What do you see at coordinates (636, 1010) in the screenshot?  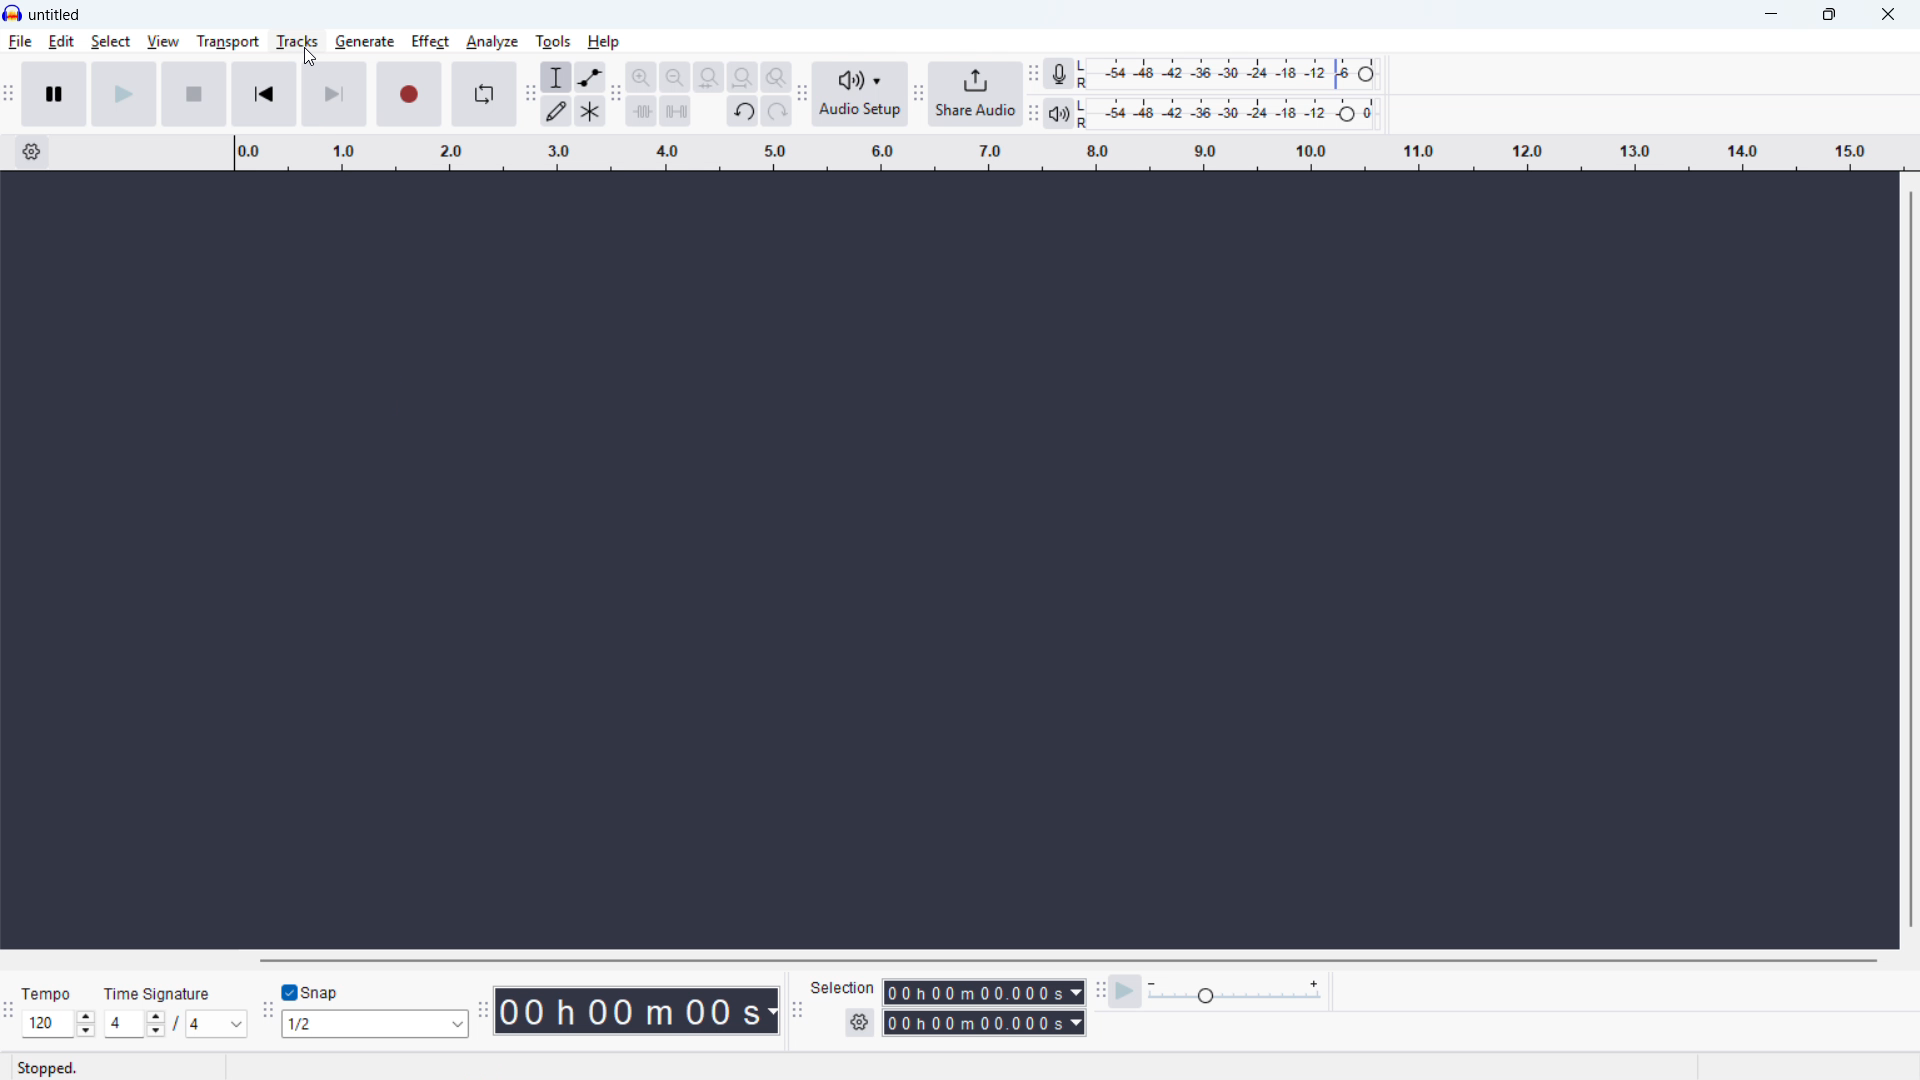 I see `Timestamp ` at bounding box center [636, 1010].